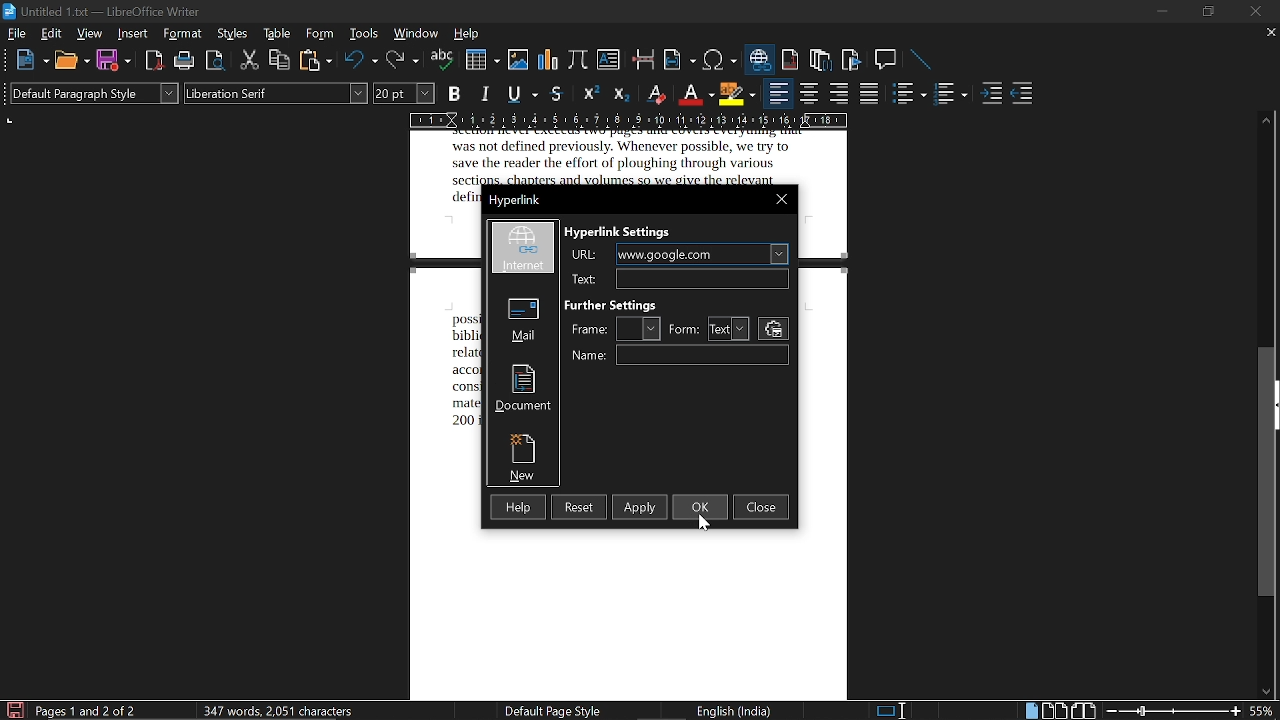 The height and width of the screenshot is (720, 1280). Describe the element at coordinates (1268, 117) in the screenshot. I see `move up` at that location.